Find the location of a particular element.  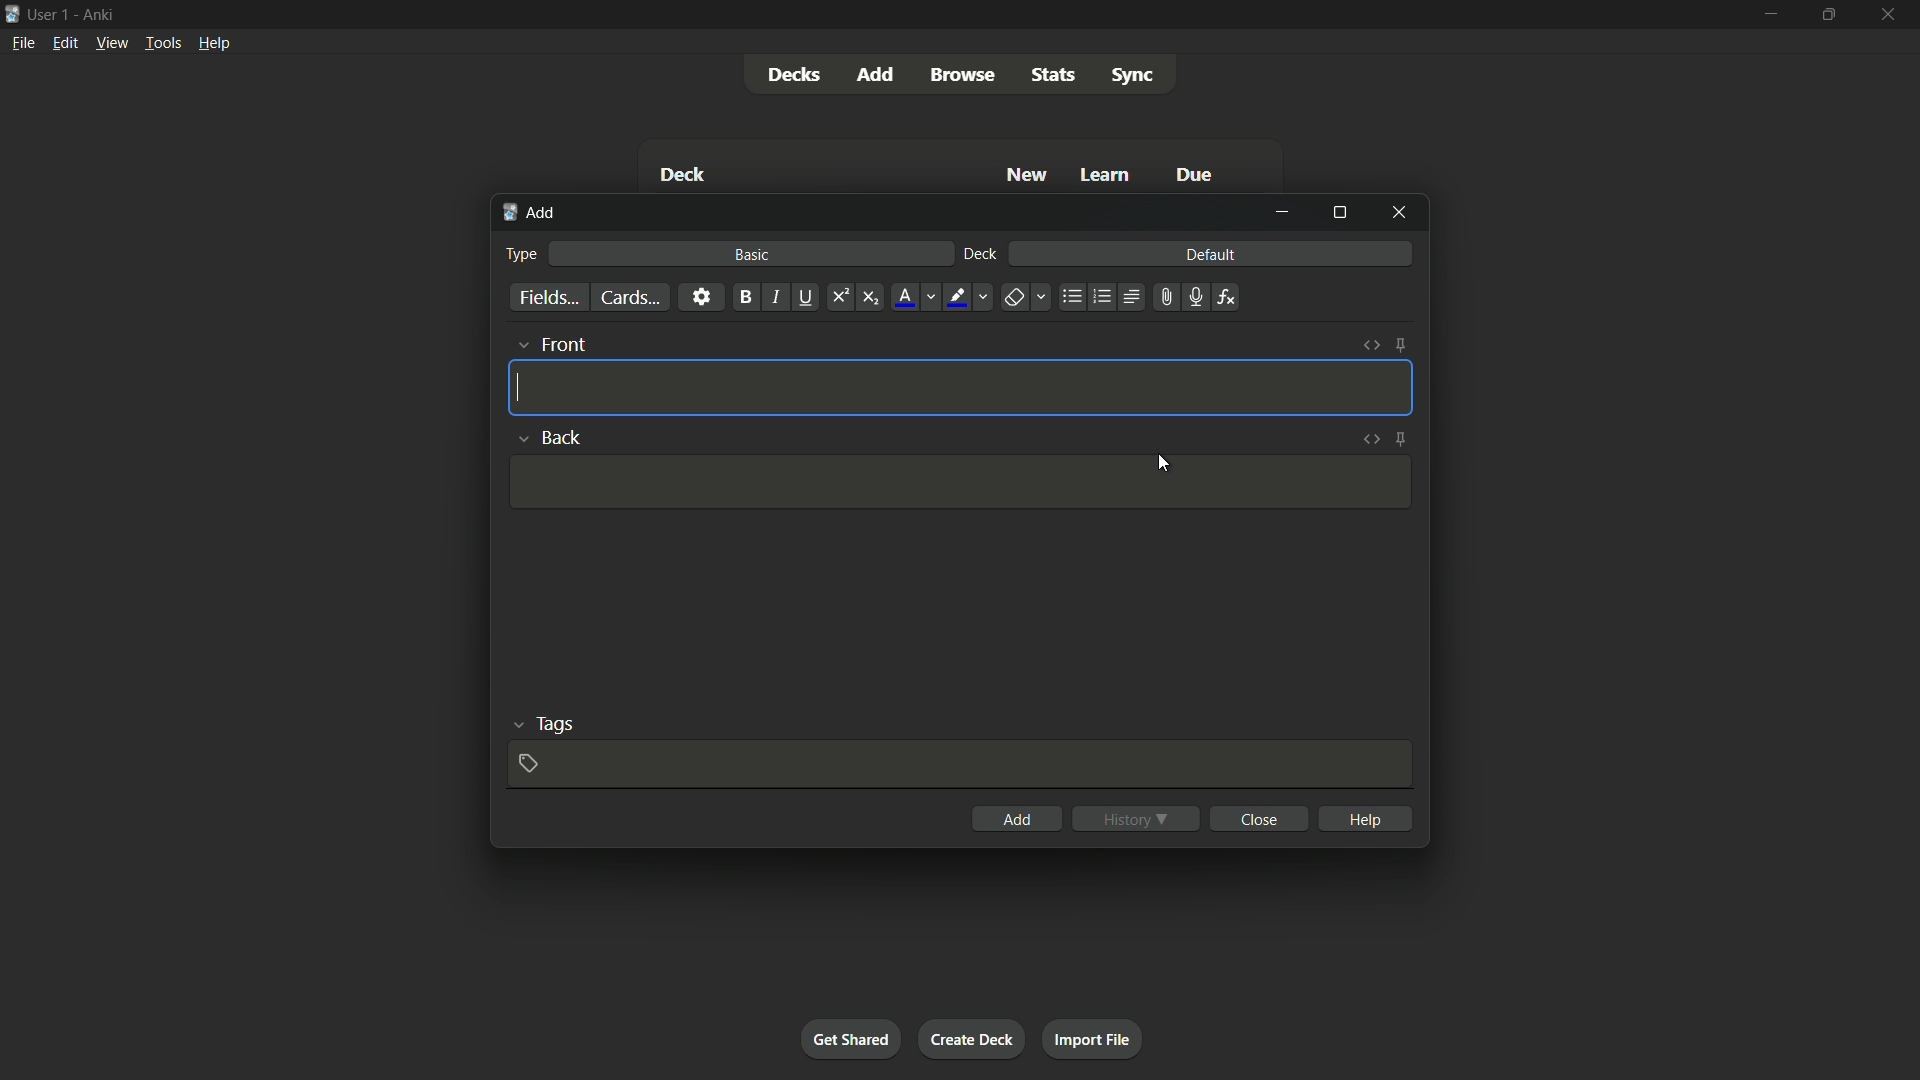

attach file is located at coordinates (1166, 297).